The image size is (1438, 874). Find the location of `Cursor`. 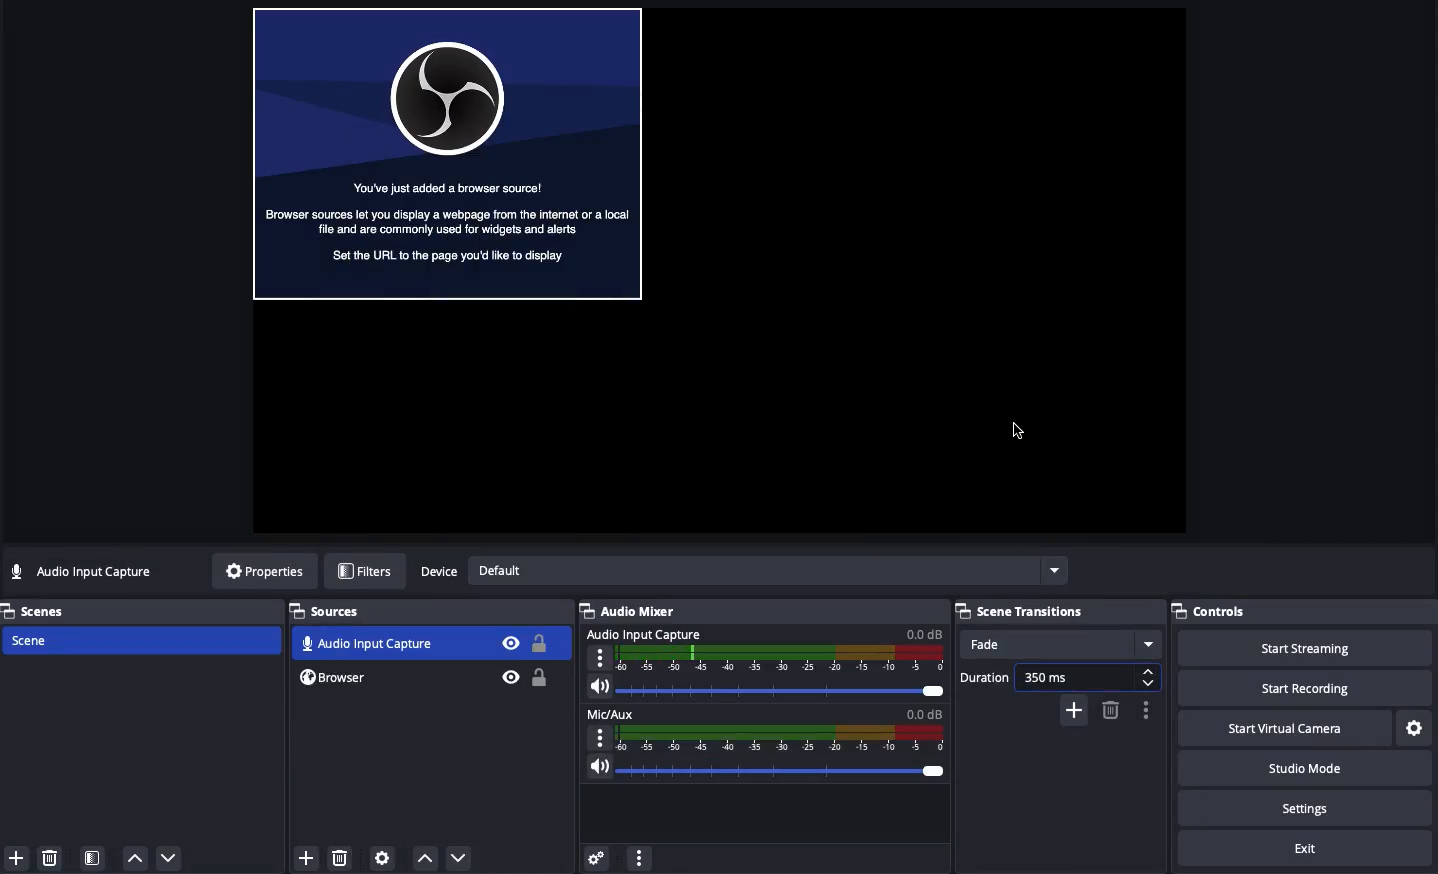

Cursor is located at coordinates (1017, 431).